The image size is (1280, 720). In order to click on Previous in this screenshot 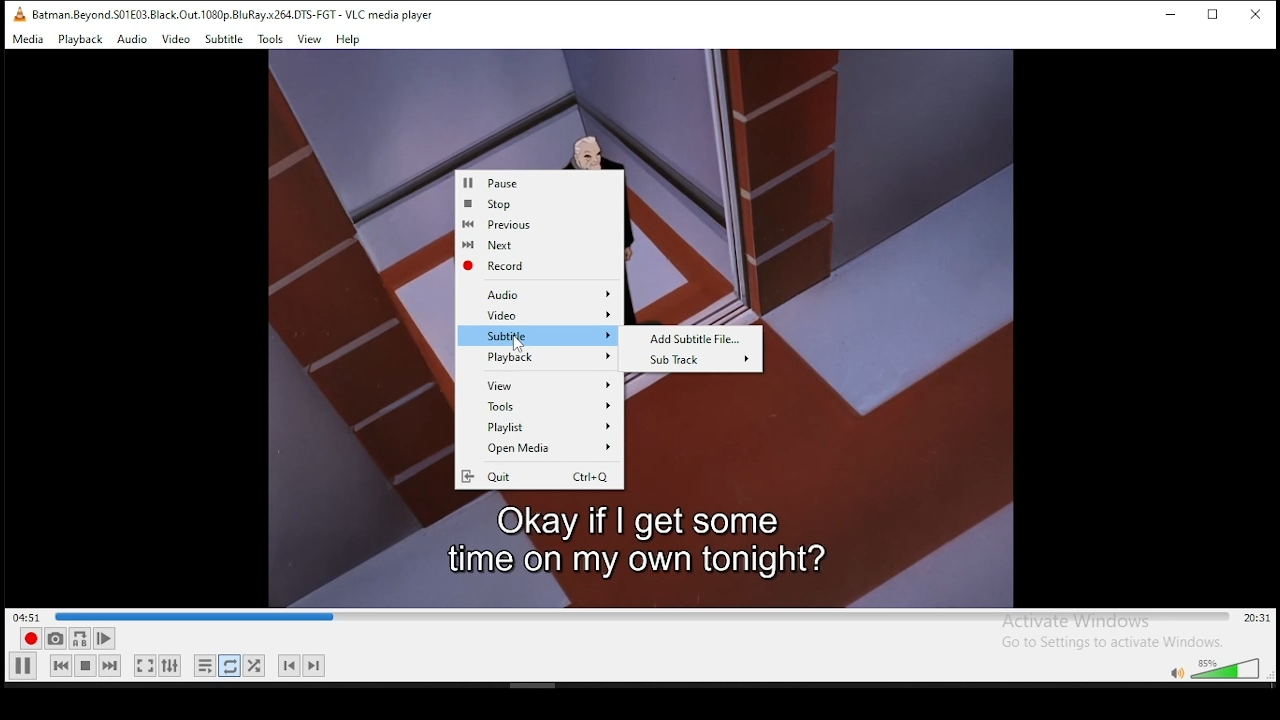, I will do `click(535, 224)`.